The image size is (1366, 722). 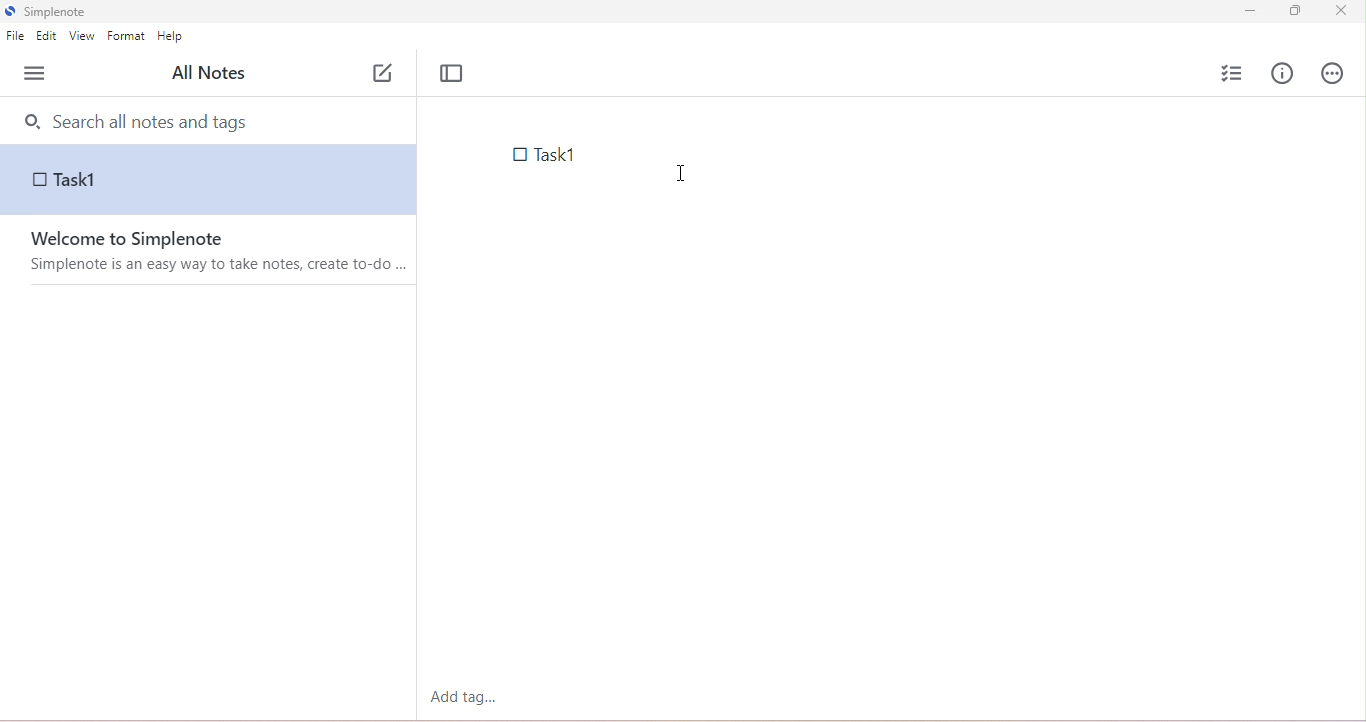 I want to click on note, so click(x=209, y=180).